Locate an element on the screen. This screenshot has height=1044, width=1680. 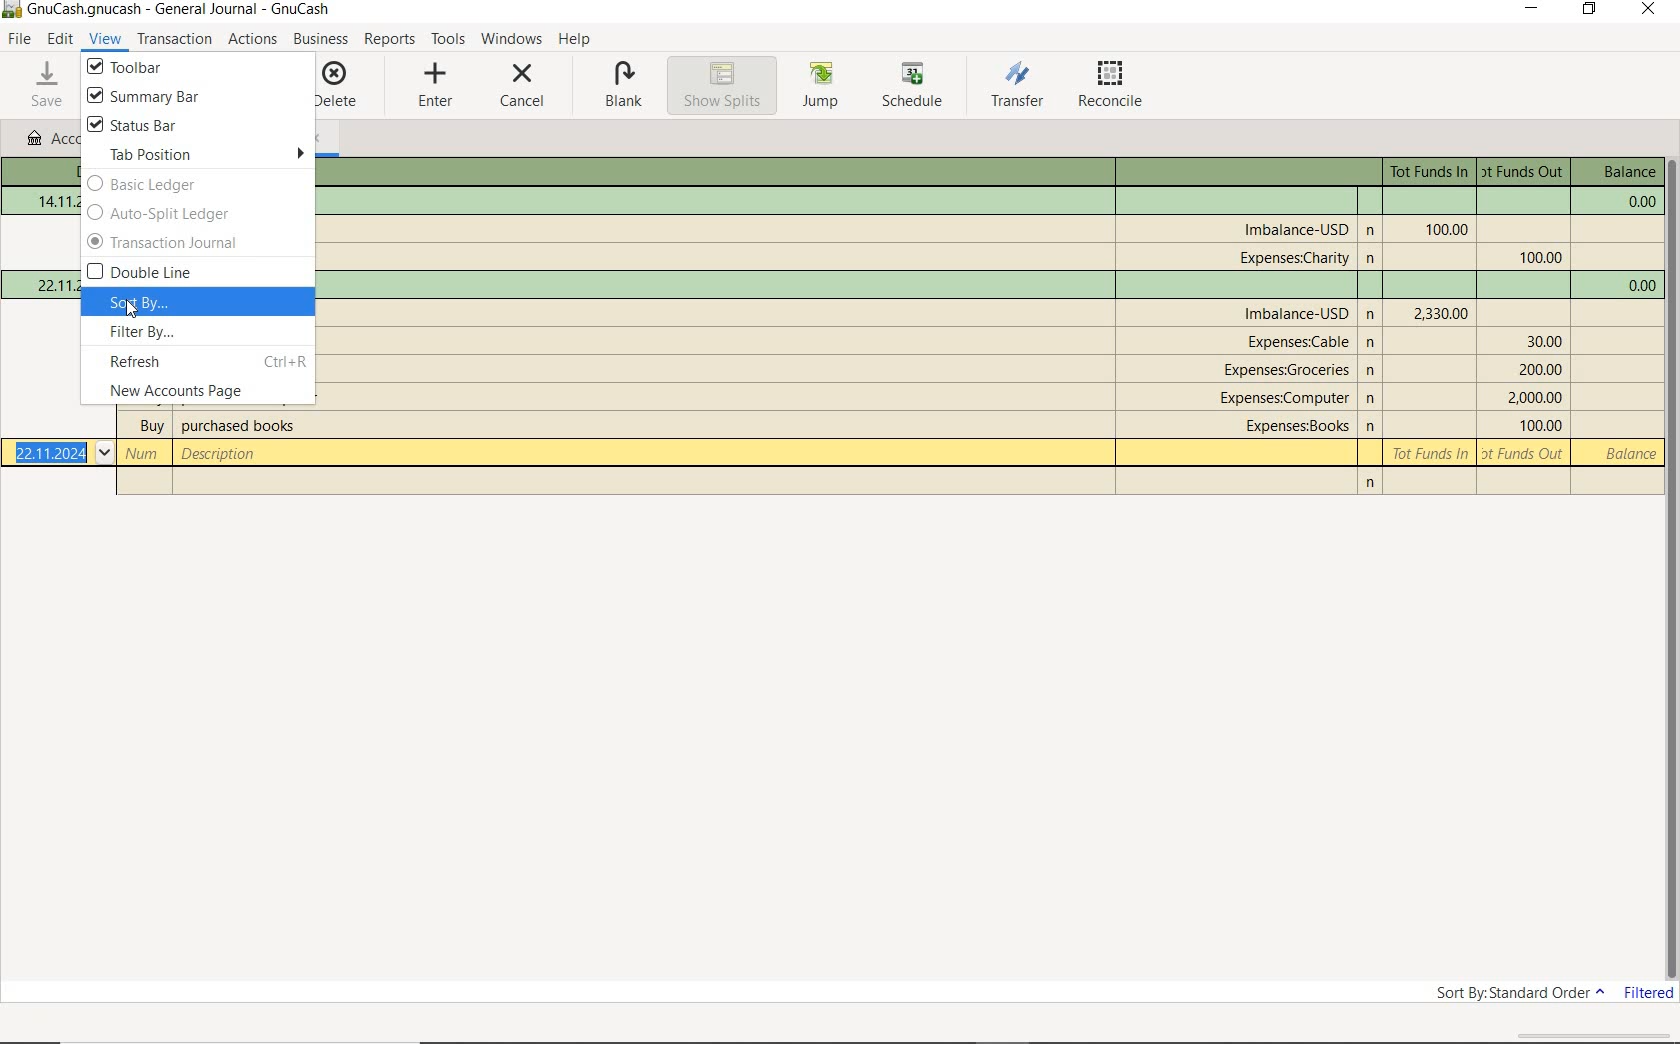
REPORTS is located at coordinates (391, 40).